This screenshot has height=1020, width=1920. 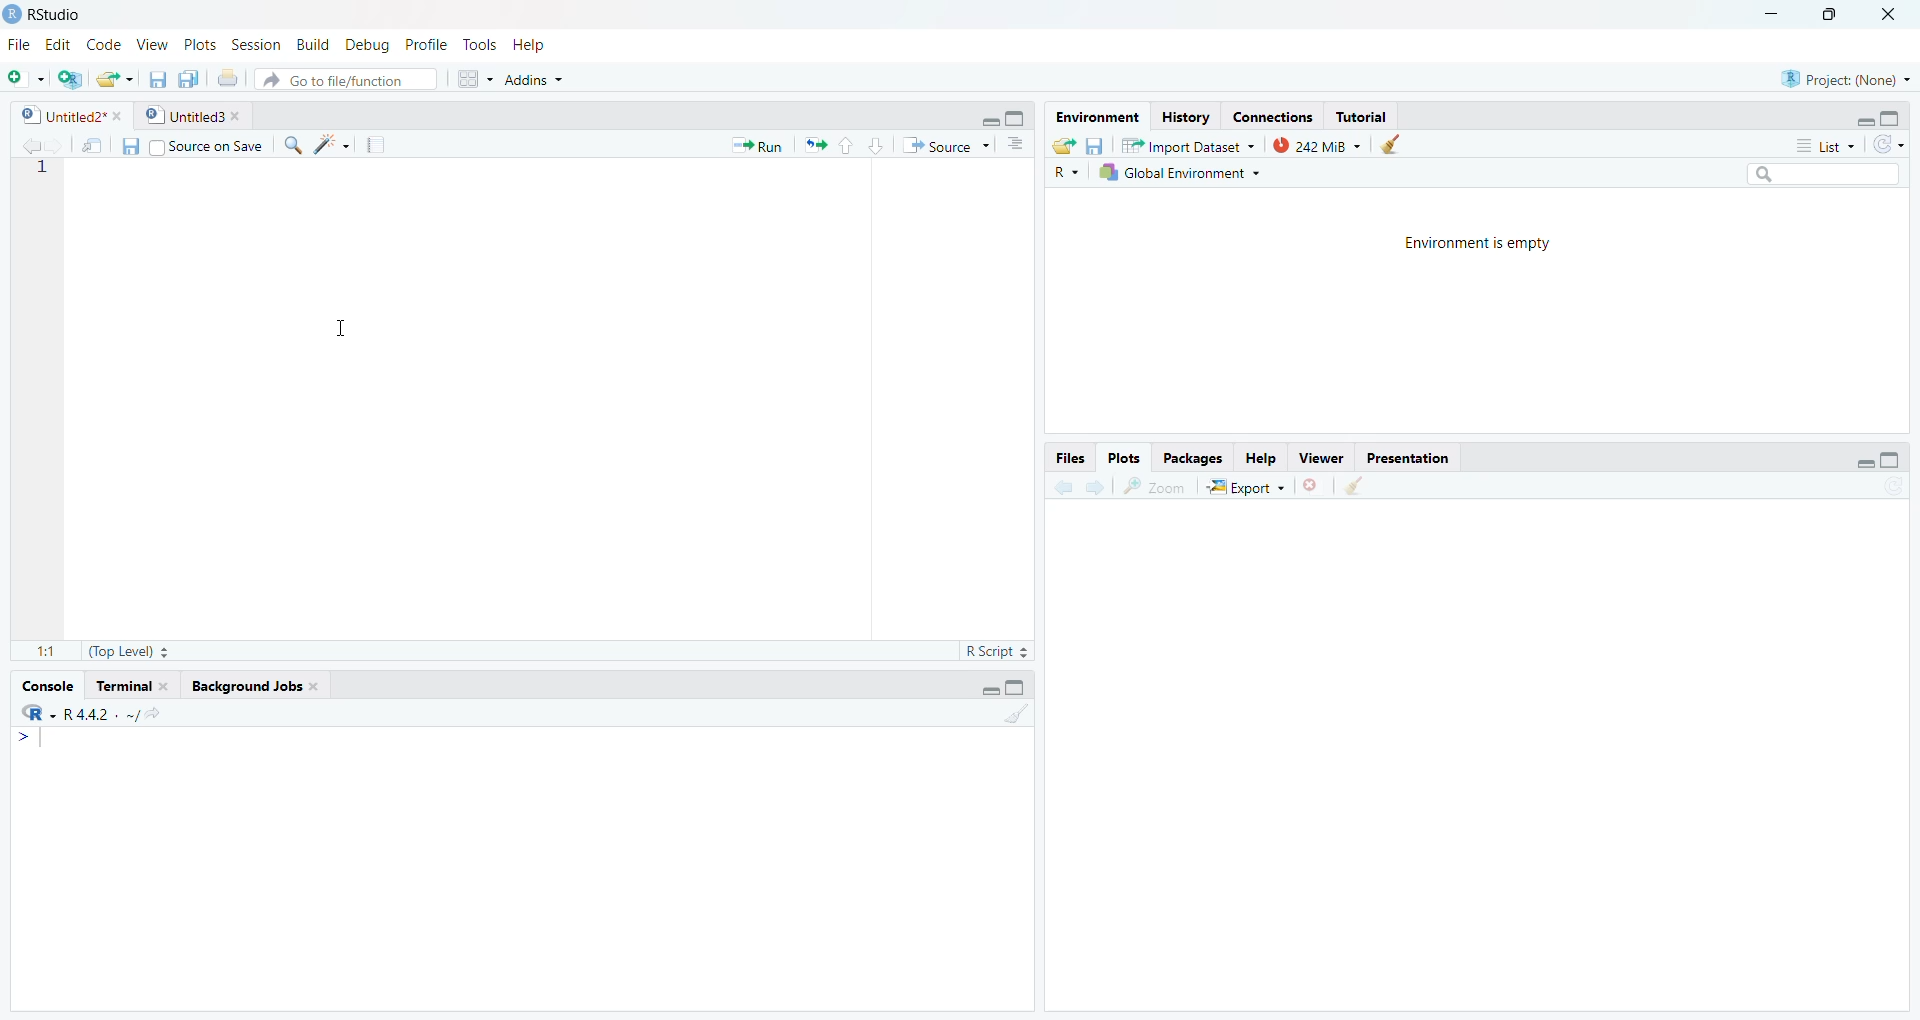 What do you see at coordinates (1354, 487) in the screenshot?
I see `cleaner` at bounding box center [1354, 487].